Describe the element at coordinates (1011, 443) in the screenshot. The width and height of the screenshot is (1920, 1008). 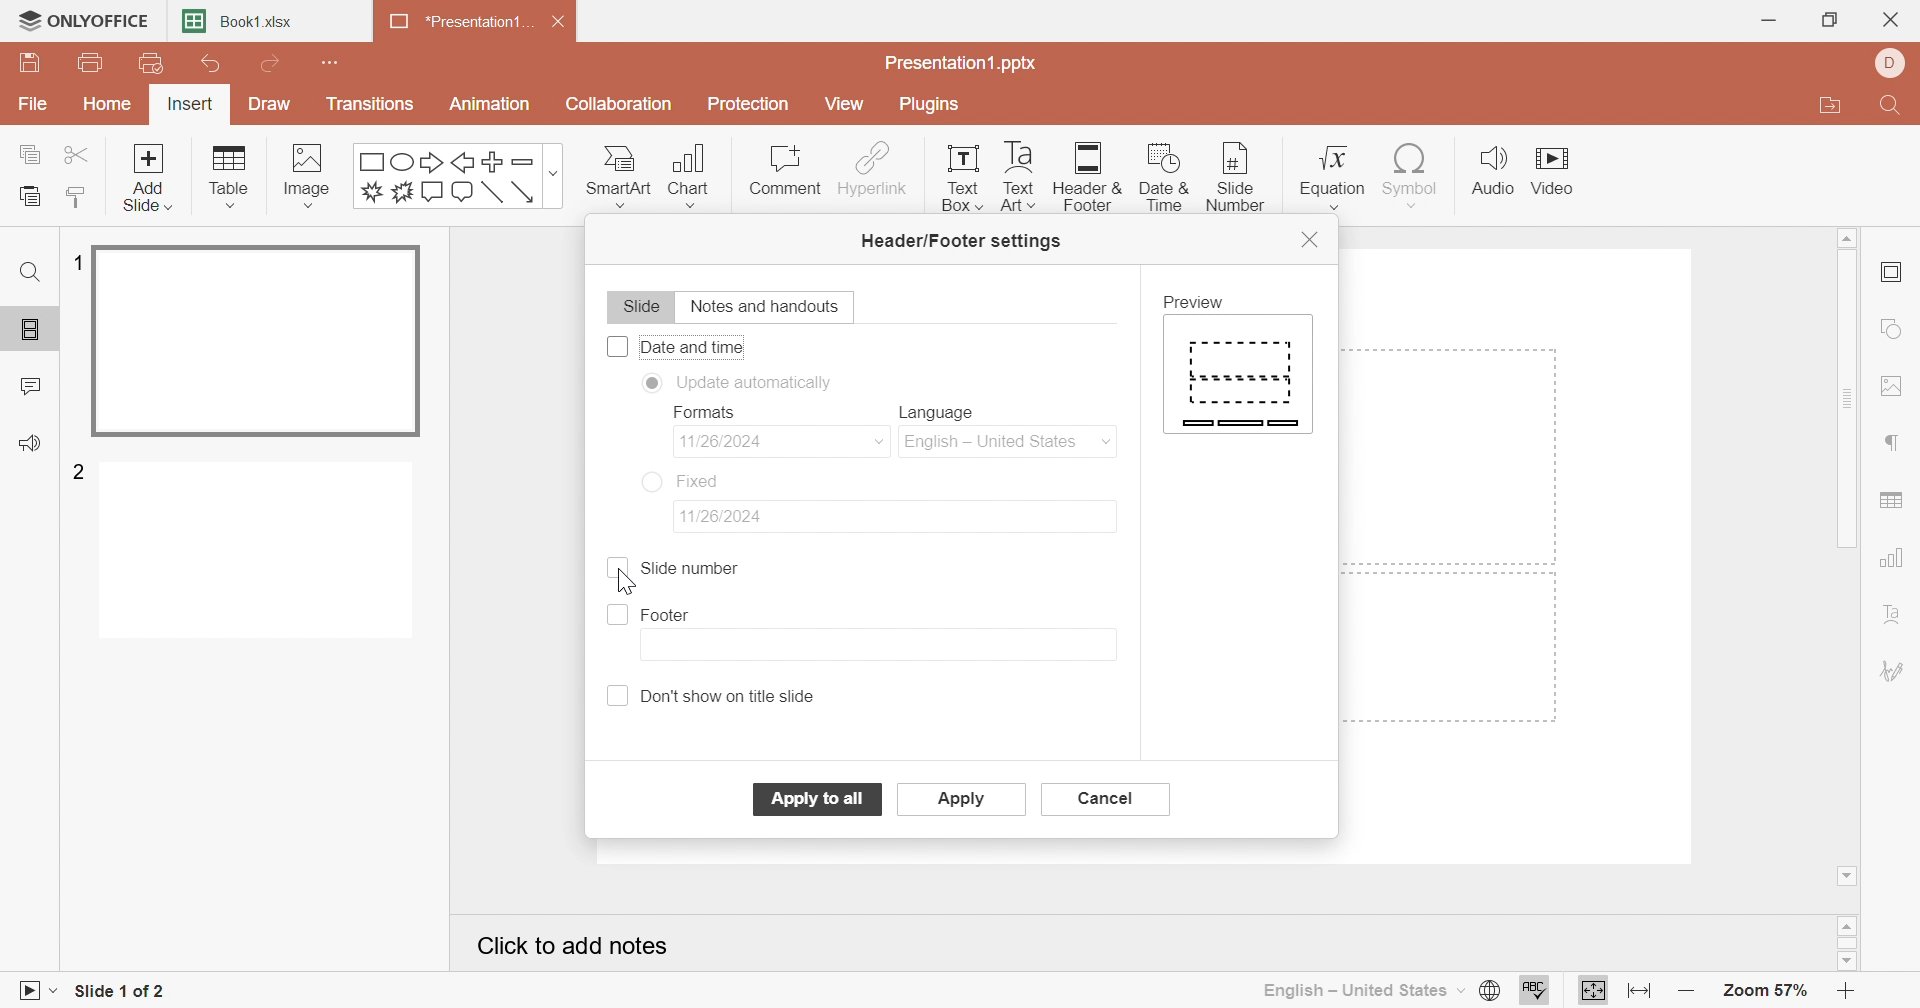
I see `English - United States` at that location.